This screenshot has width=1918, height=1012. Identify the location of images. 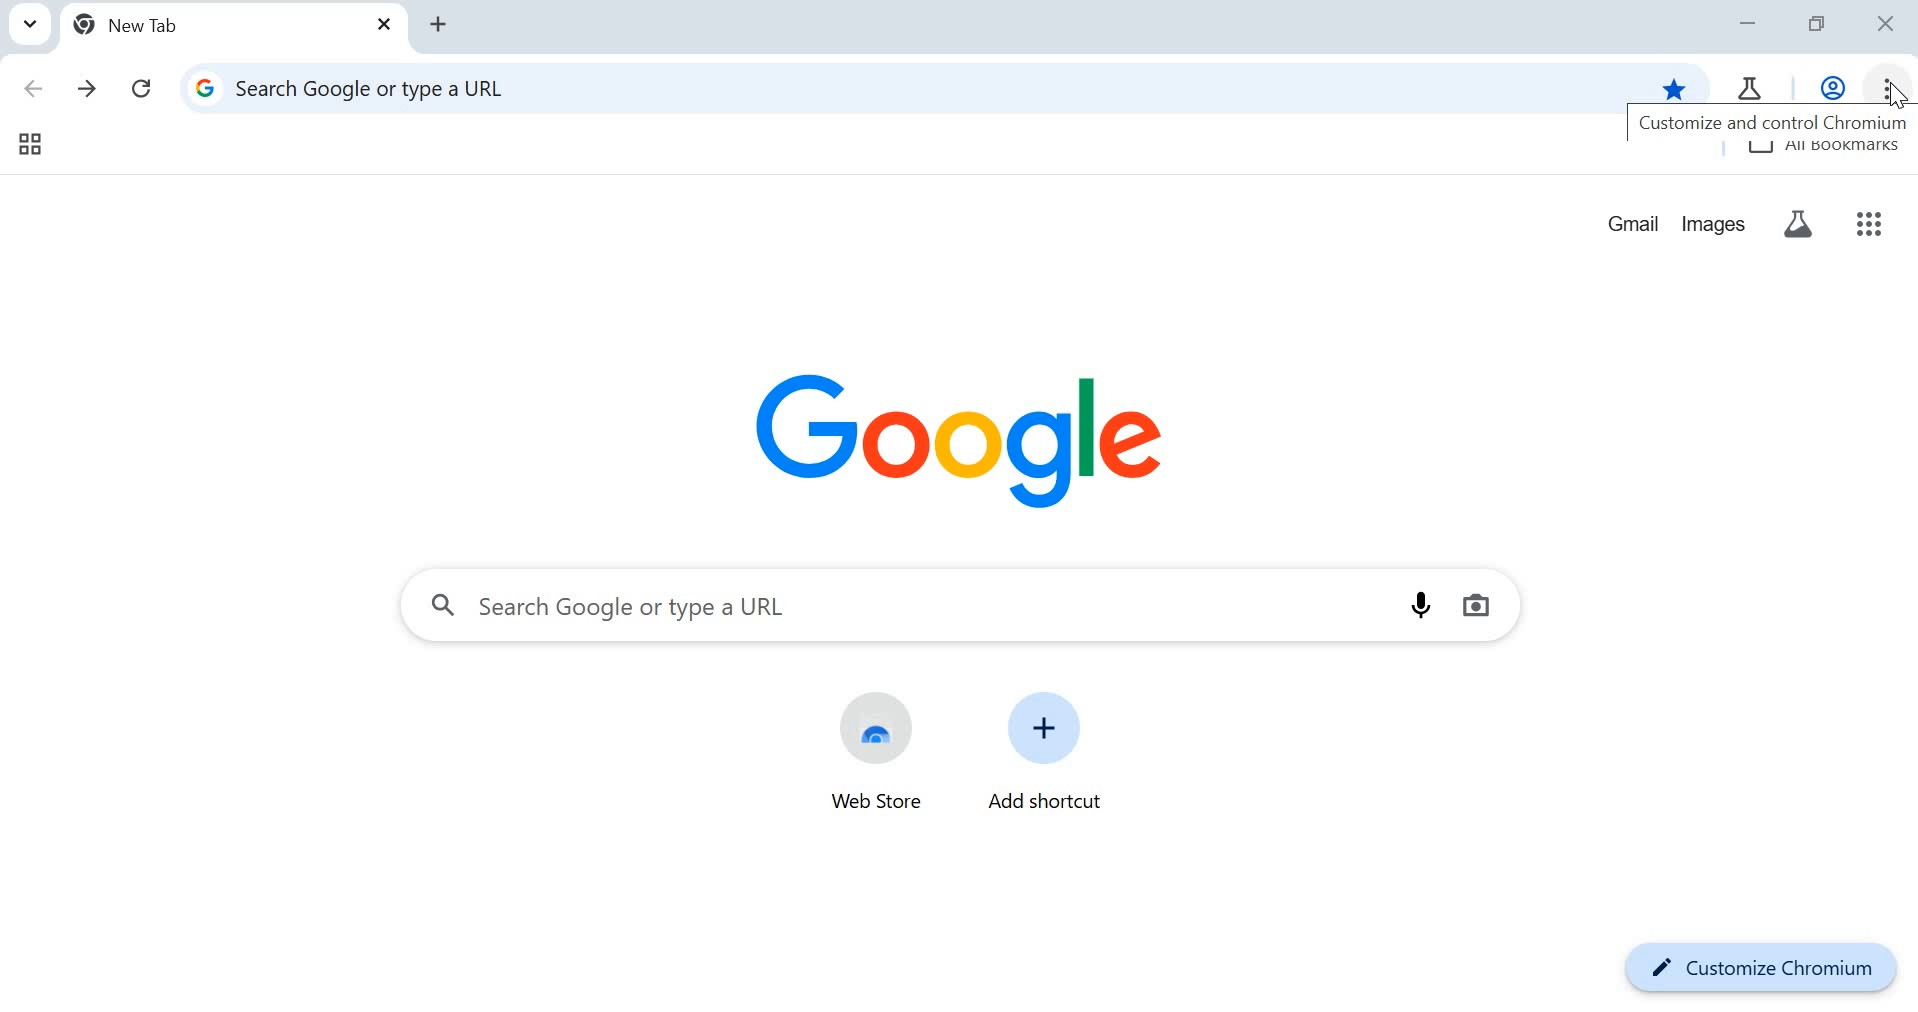
(1716, 223).